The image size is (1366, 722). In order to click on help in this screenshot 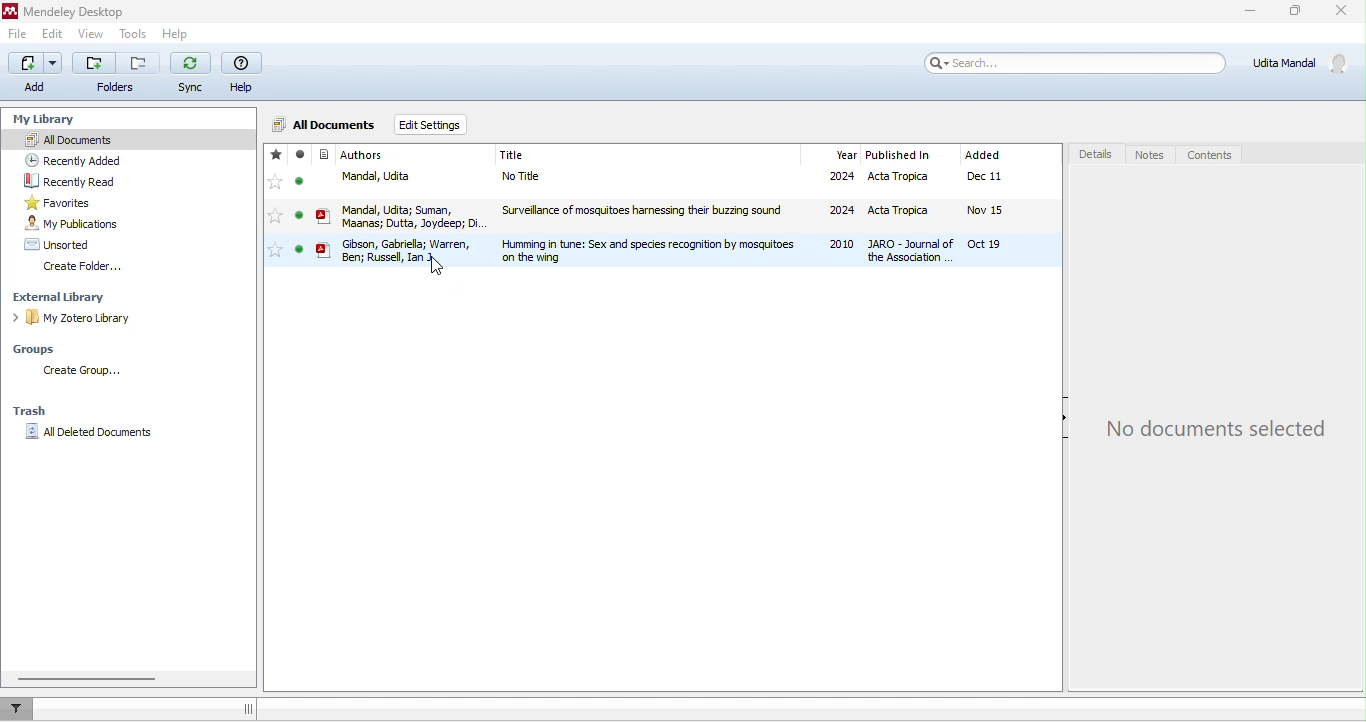, I will do `click(181, 34)`.